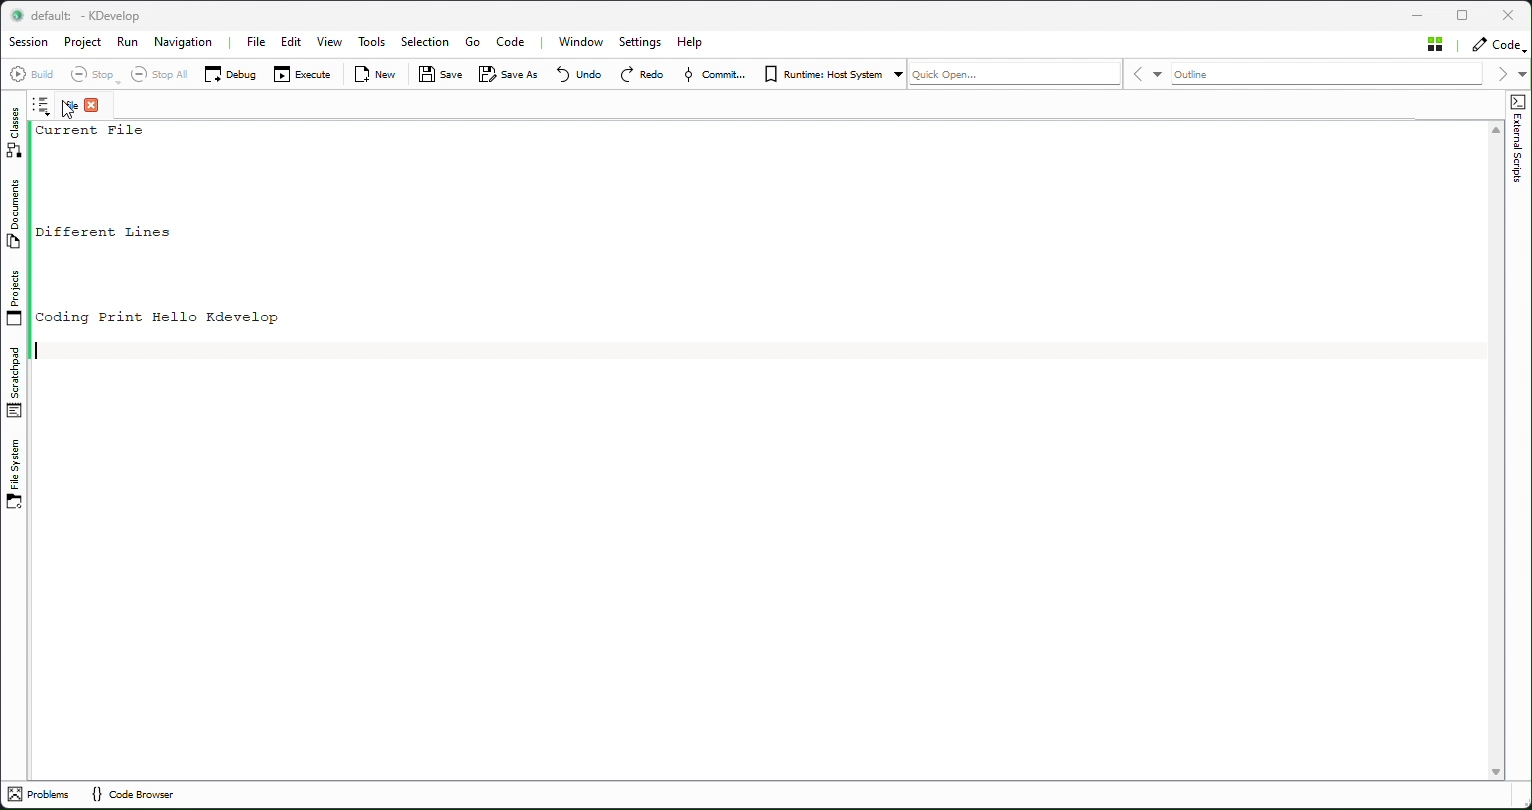  I want to click on Go, so click(475, 43).